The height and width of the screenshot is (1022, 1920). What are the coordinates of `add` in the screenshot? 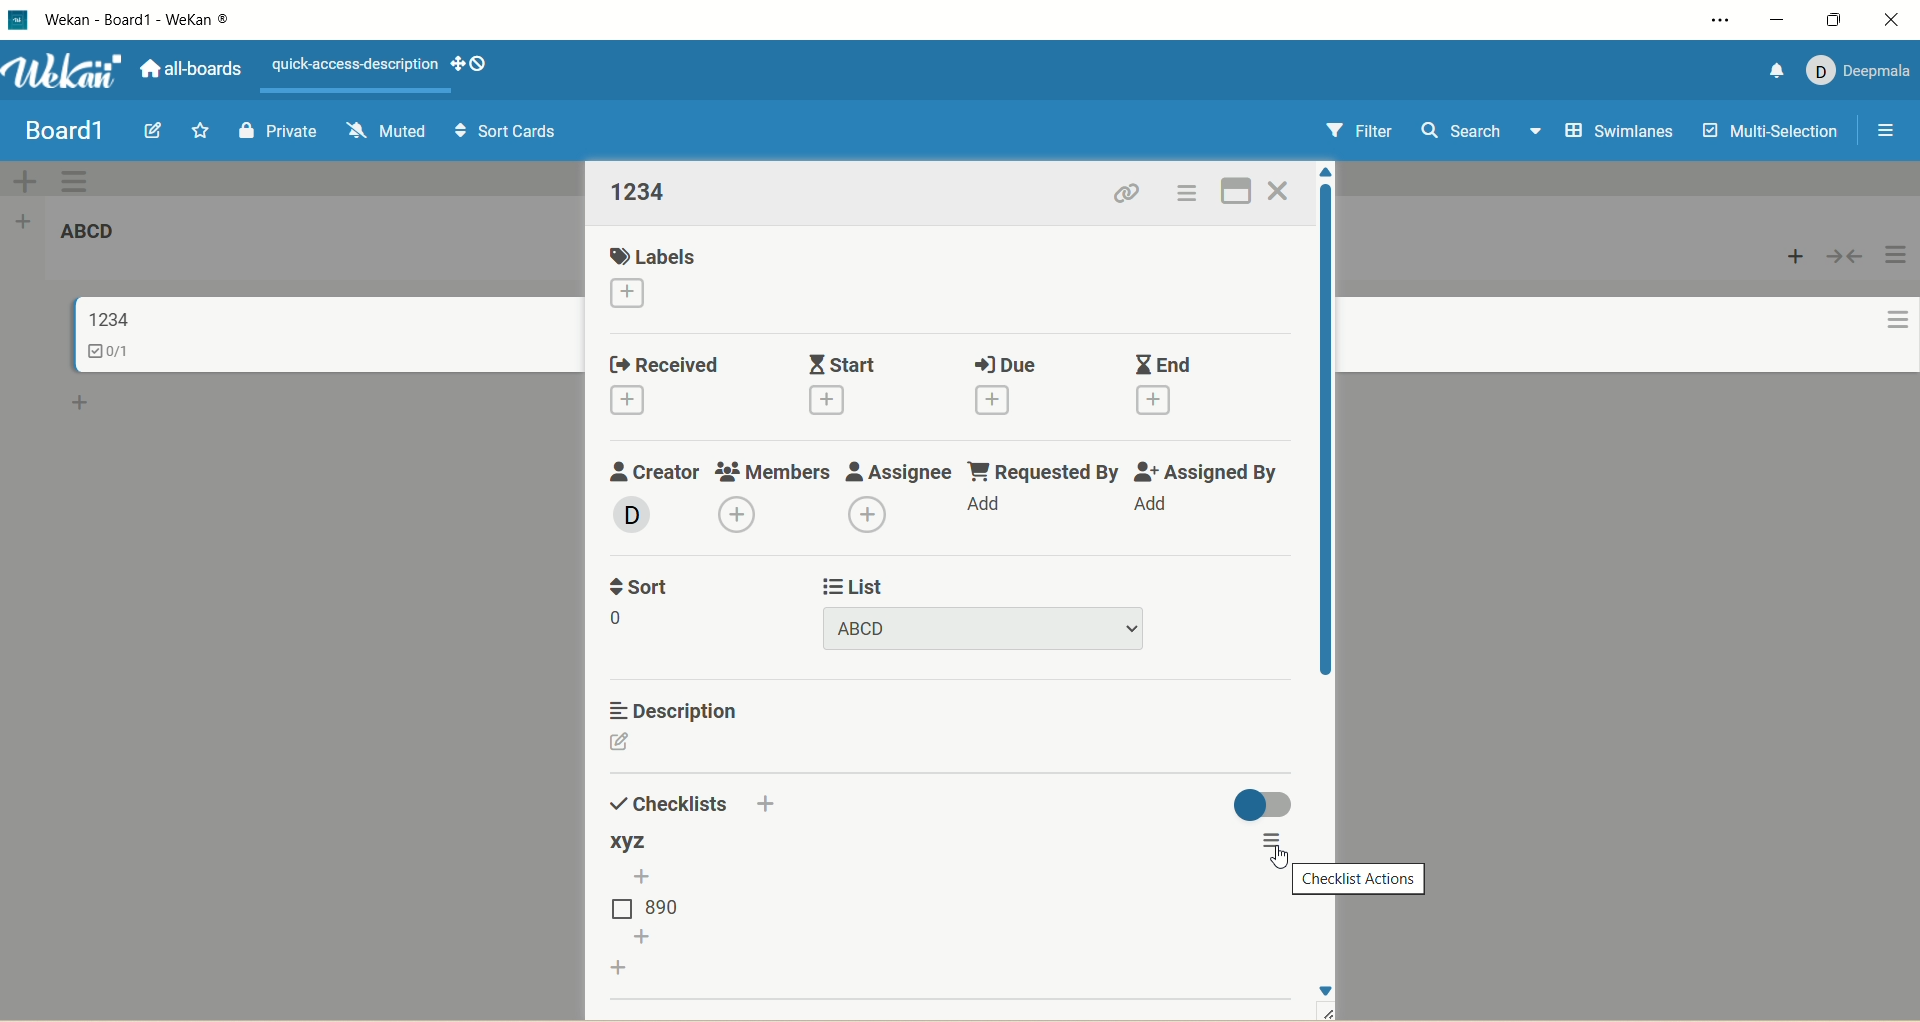 It's located at (997, 399).